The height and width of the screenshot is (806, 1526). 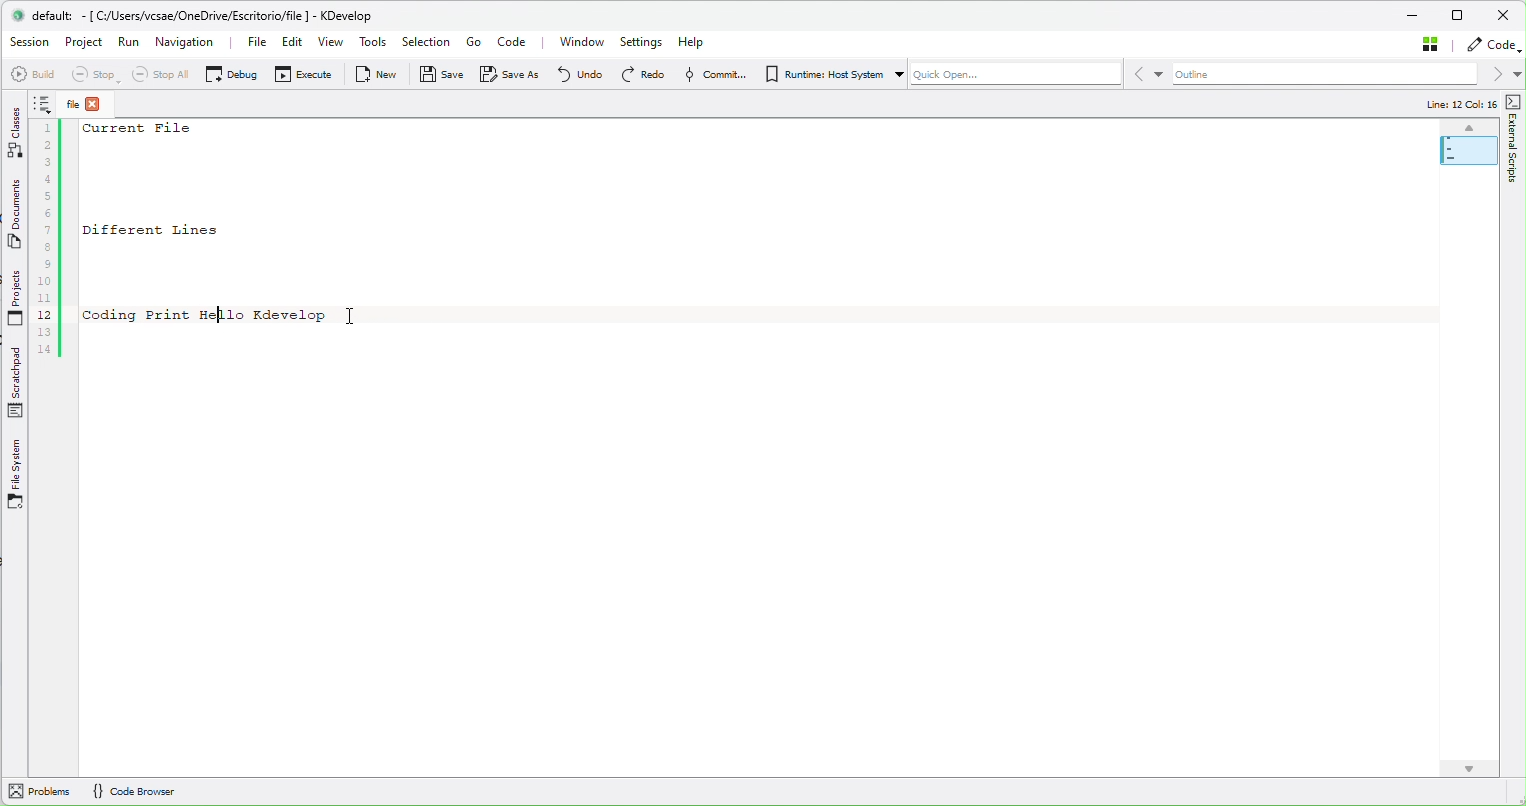 What do you see at coordinates (375, 41) in the screenshot?
I see `Tools` at bounding box center [375, 41].